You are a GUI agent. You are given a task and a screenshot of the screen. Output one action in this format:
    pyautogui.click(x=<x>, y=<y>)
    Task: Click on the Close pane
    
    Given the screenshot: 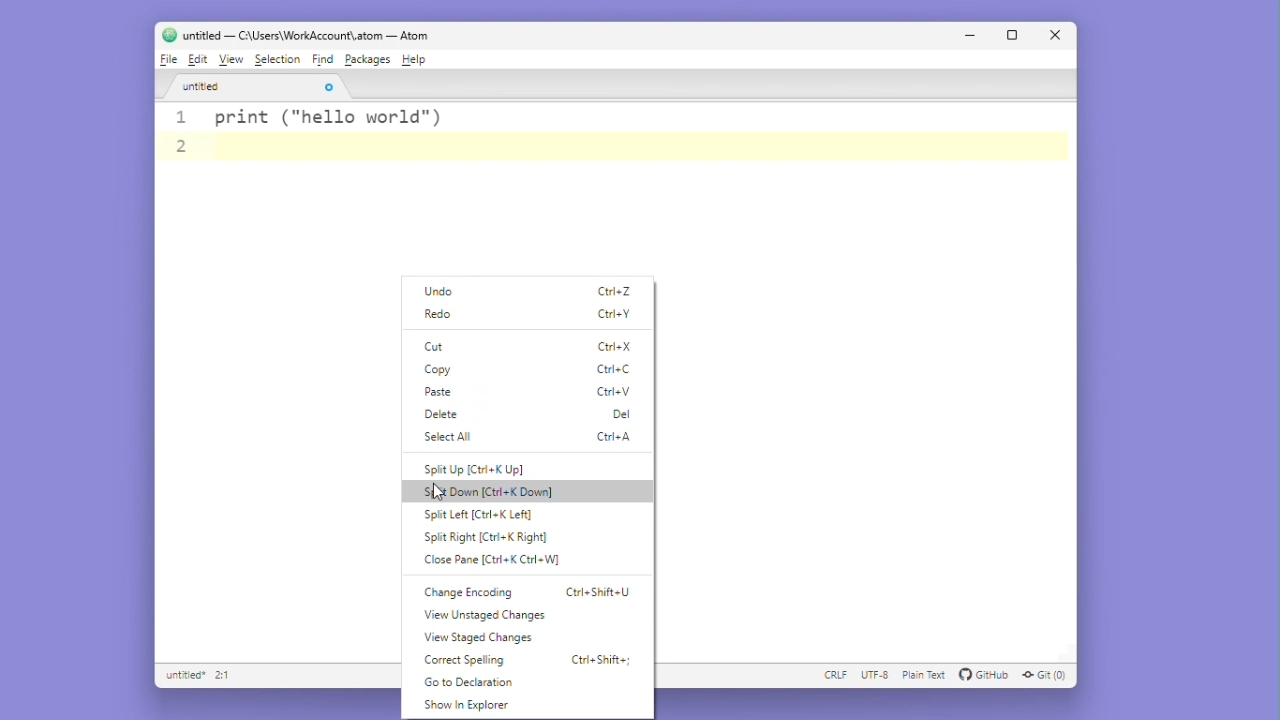 What is the action you would take?
    pyautogui.click(x=491, y=561)
    